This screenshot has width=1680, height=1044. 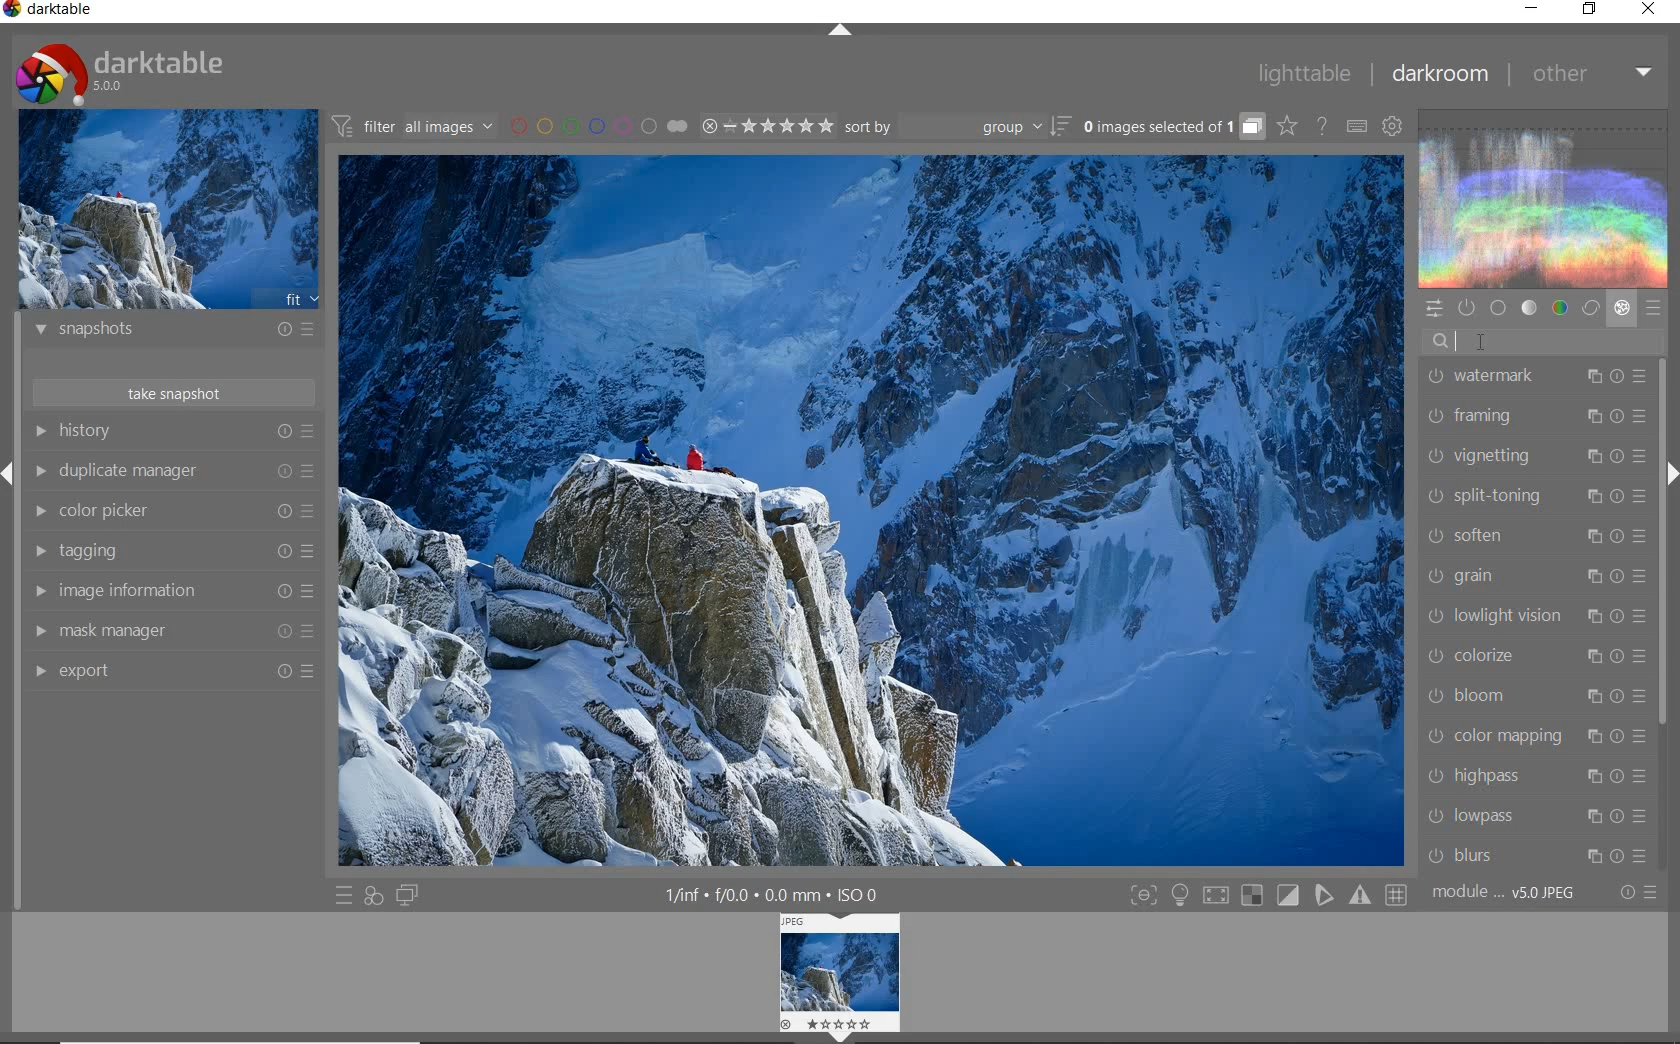 What do you see at coordinates (1509, 893) in the screenshot?
I see `module..v50JPEG` at bounding box center [1509, 893].